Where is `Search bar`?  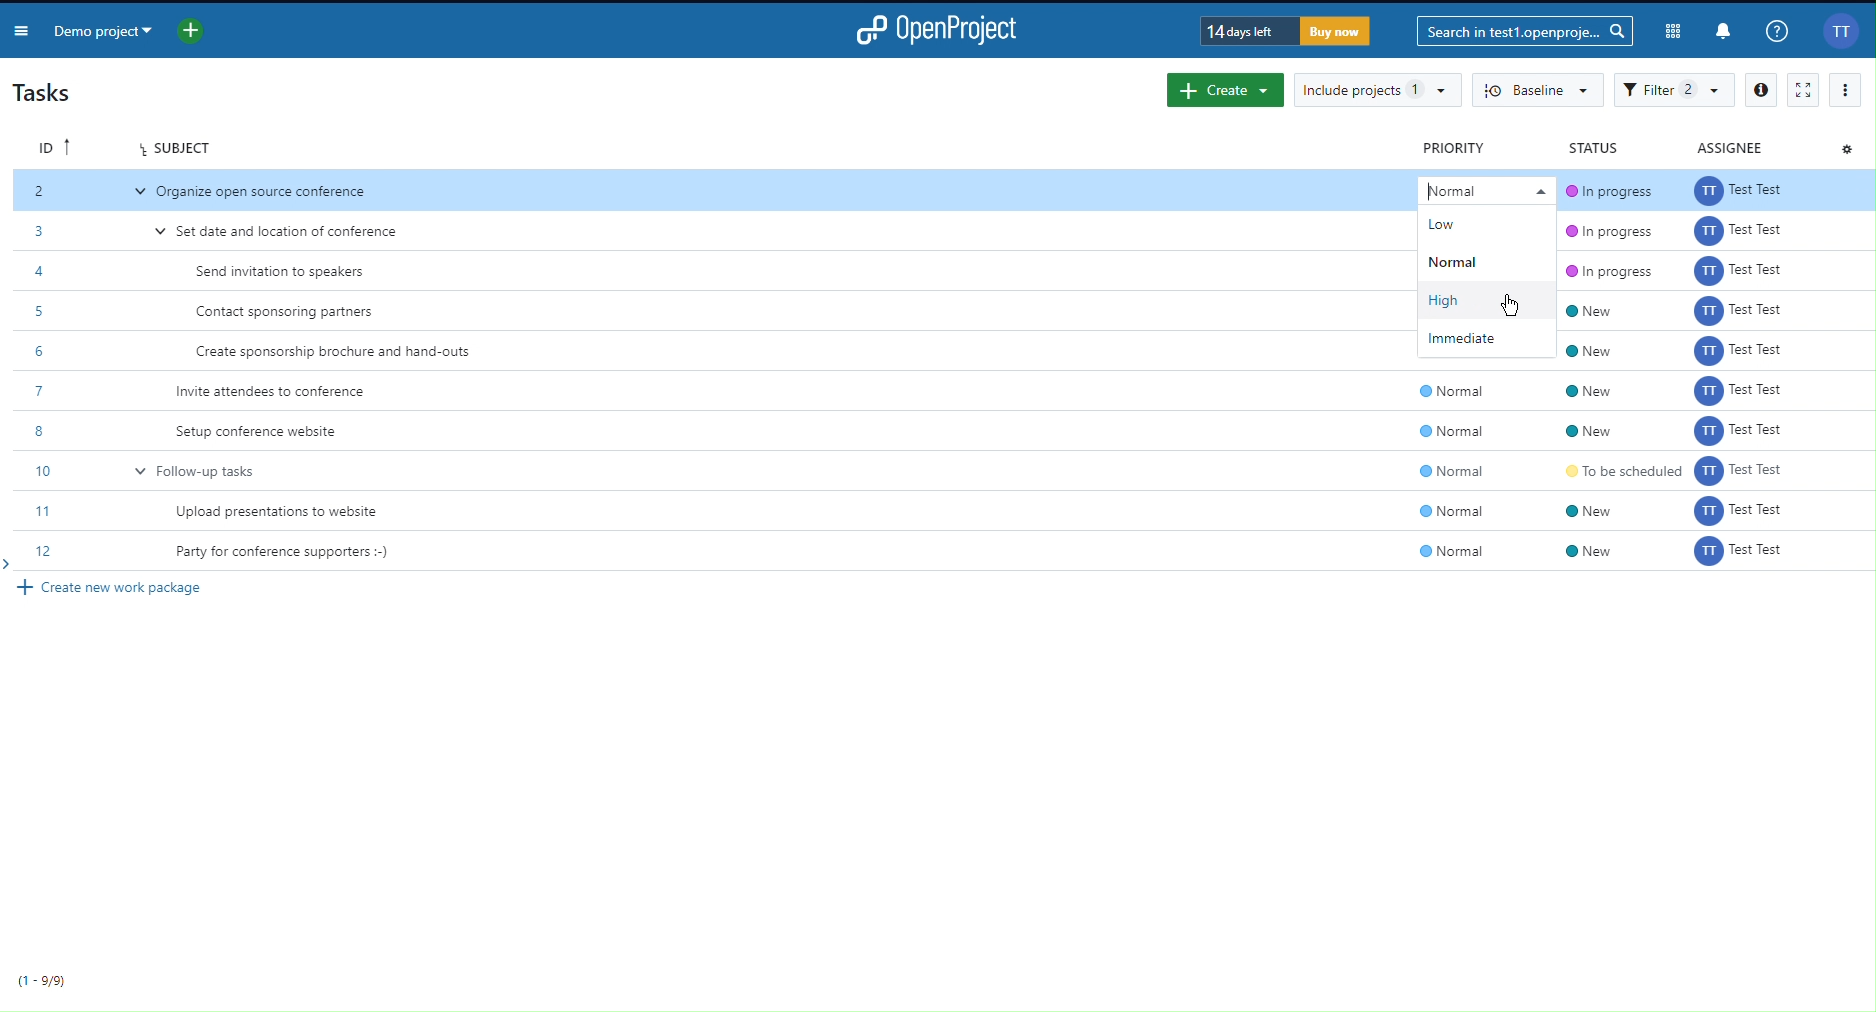
Search bar is located at coordinates (1524, 32).